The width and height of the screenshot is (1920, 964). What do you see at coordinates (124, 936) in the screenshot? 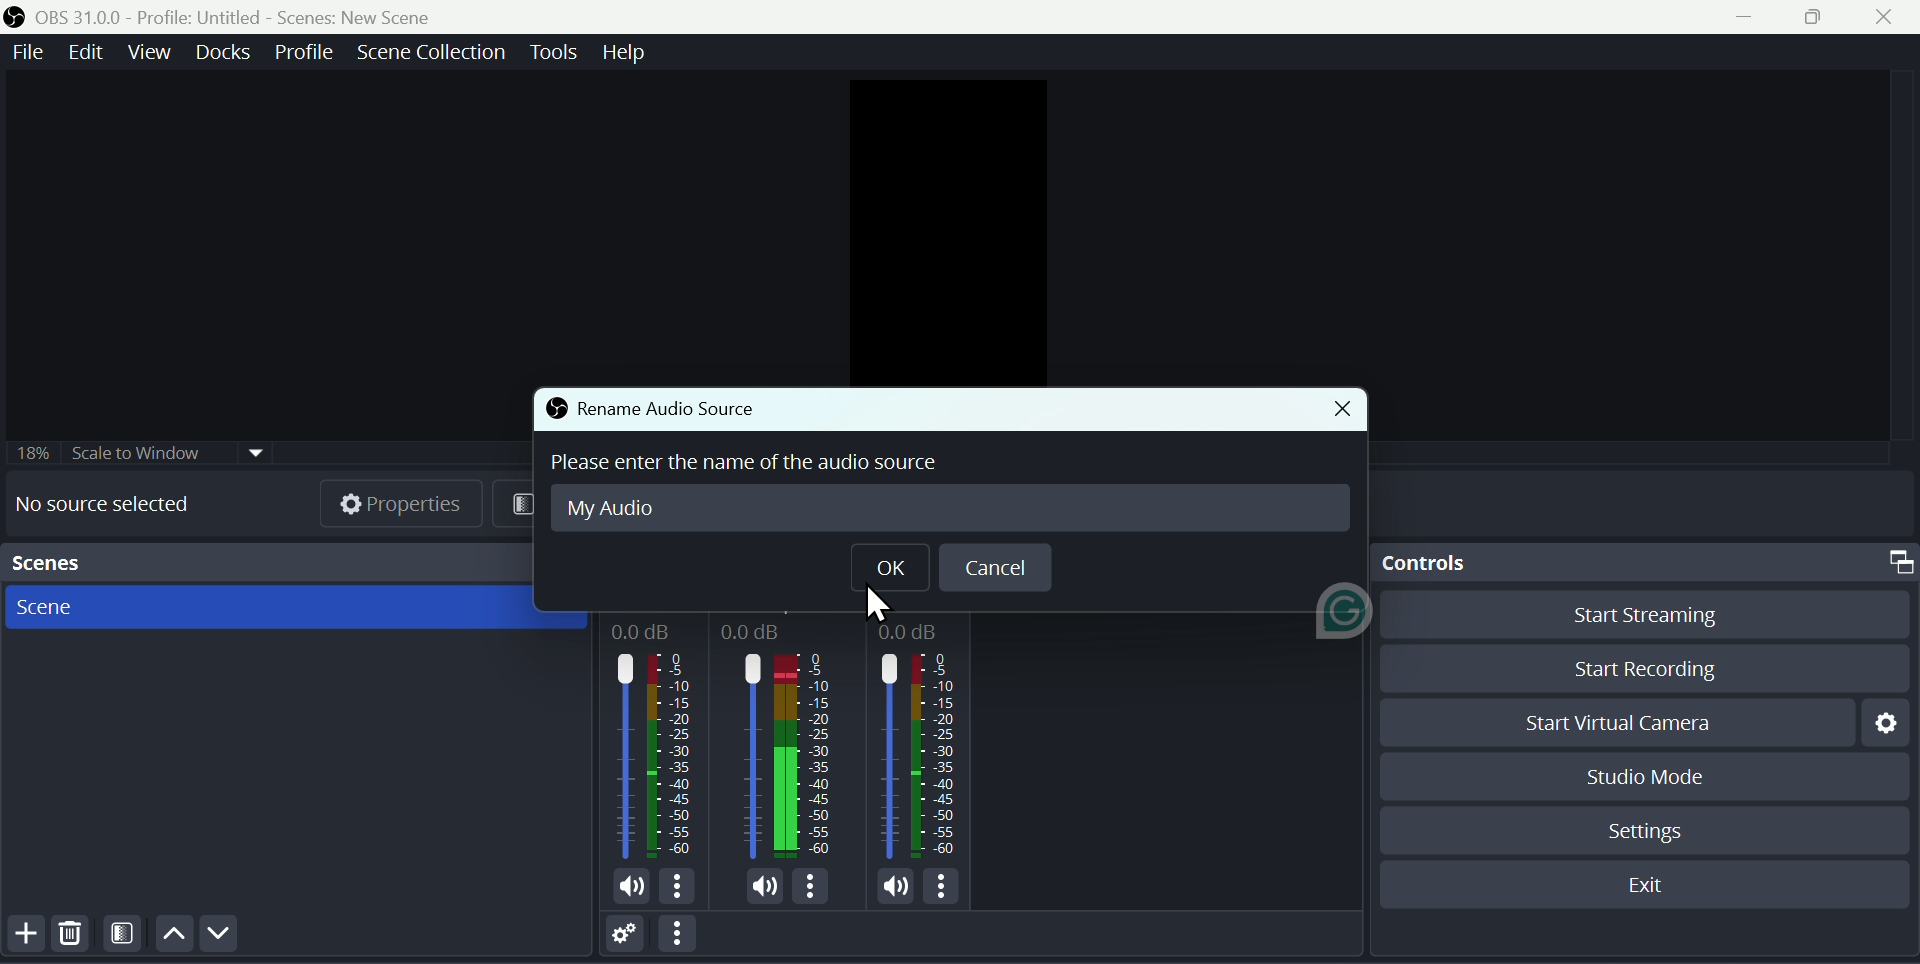
I see `Filter` at bounding box center [124, 936].